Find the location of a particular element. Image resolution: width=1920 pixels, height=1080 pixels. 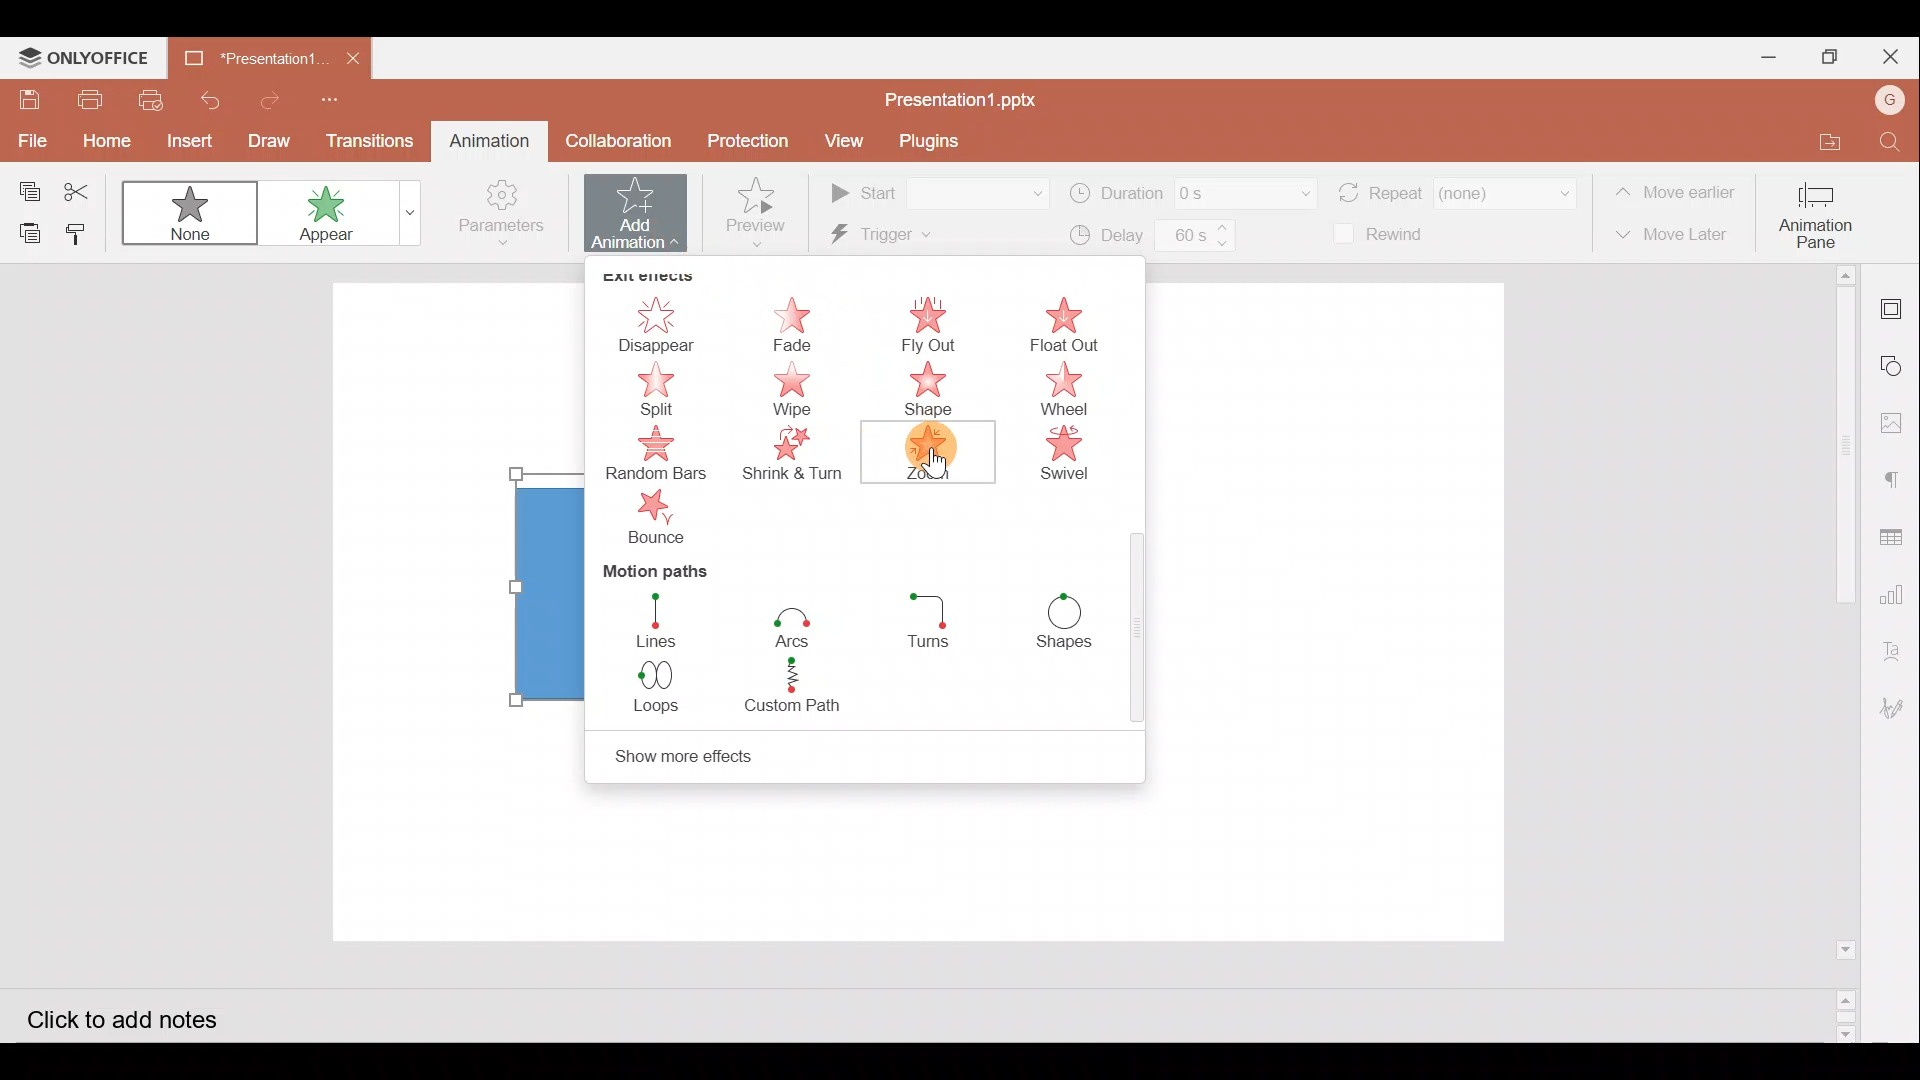

Preview is located at coordinates (757, 207).